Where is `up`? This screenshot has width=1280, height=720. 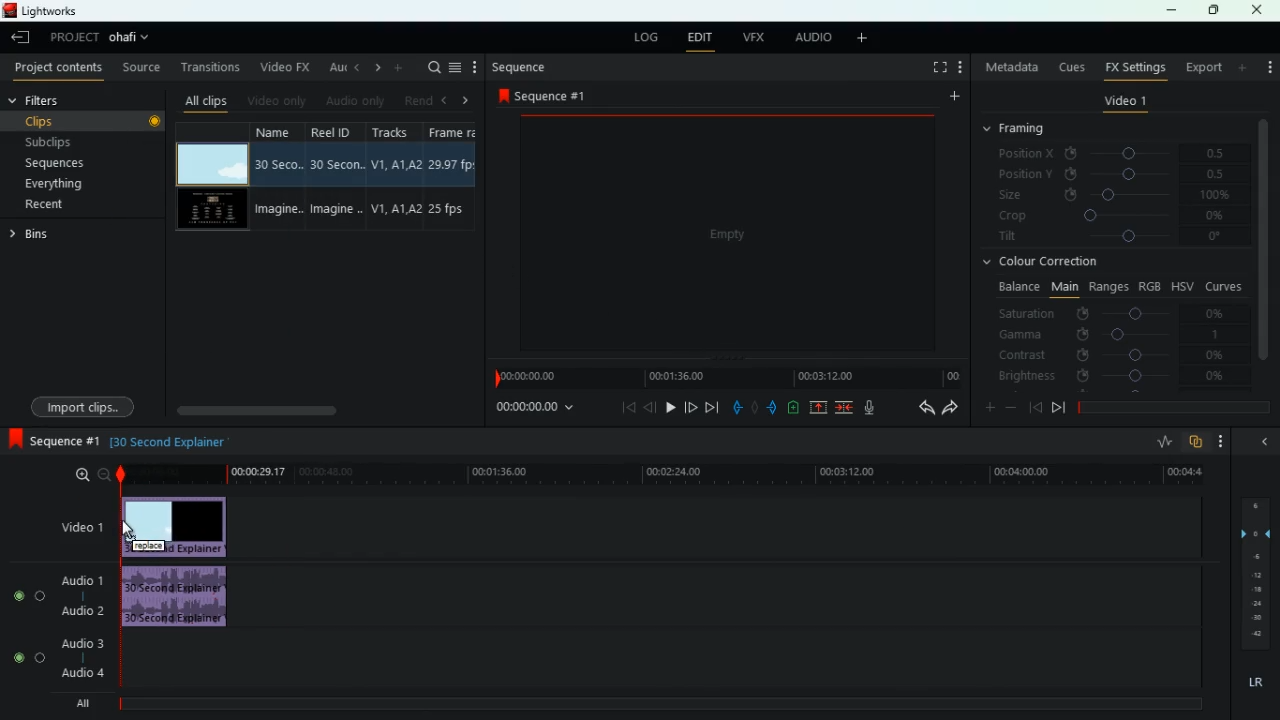
up is located at coordinates (819, 409).